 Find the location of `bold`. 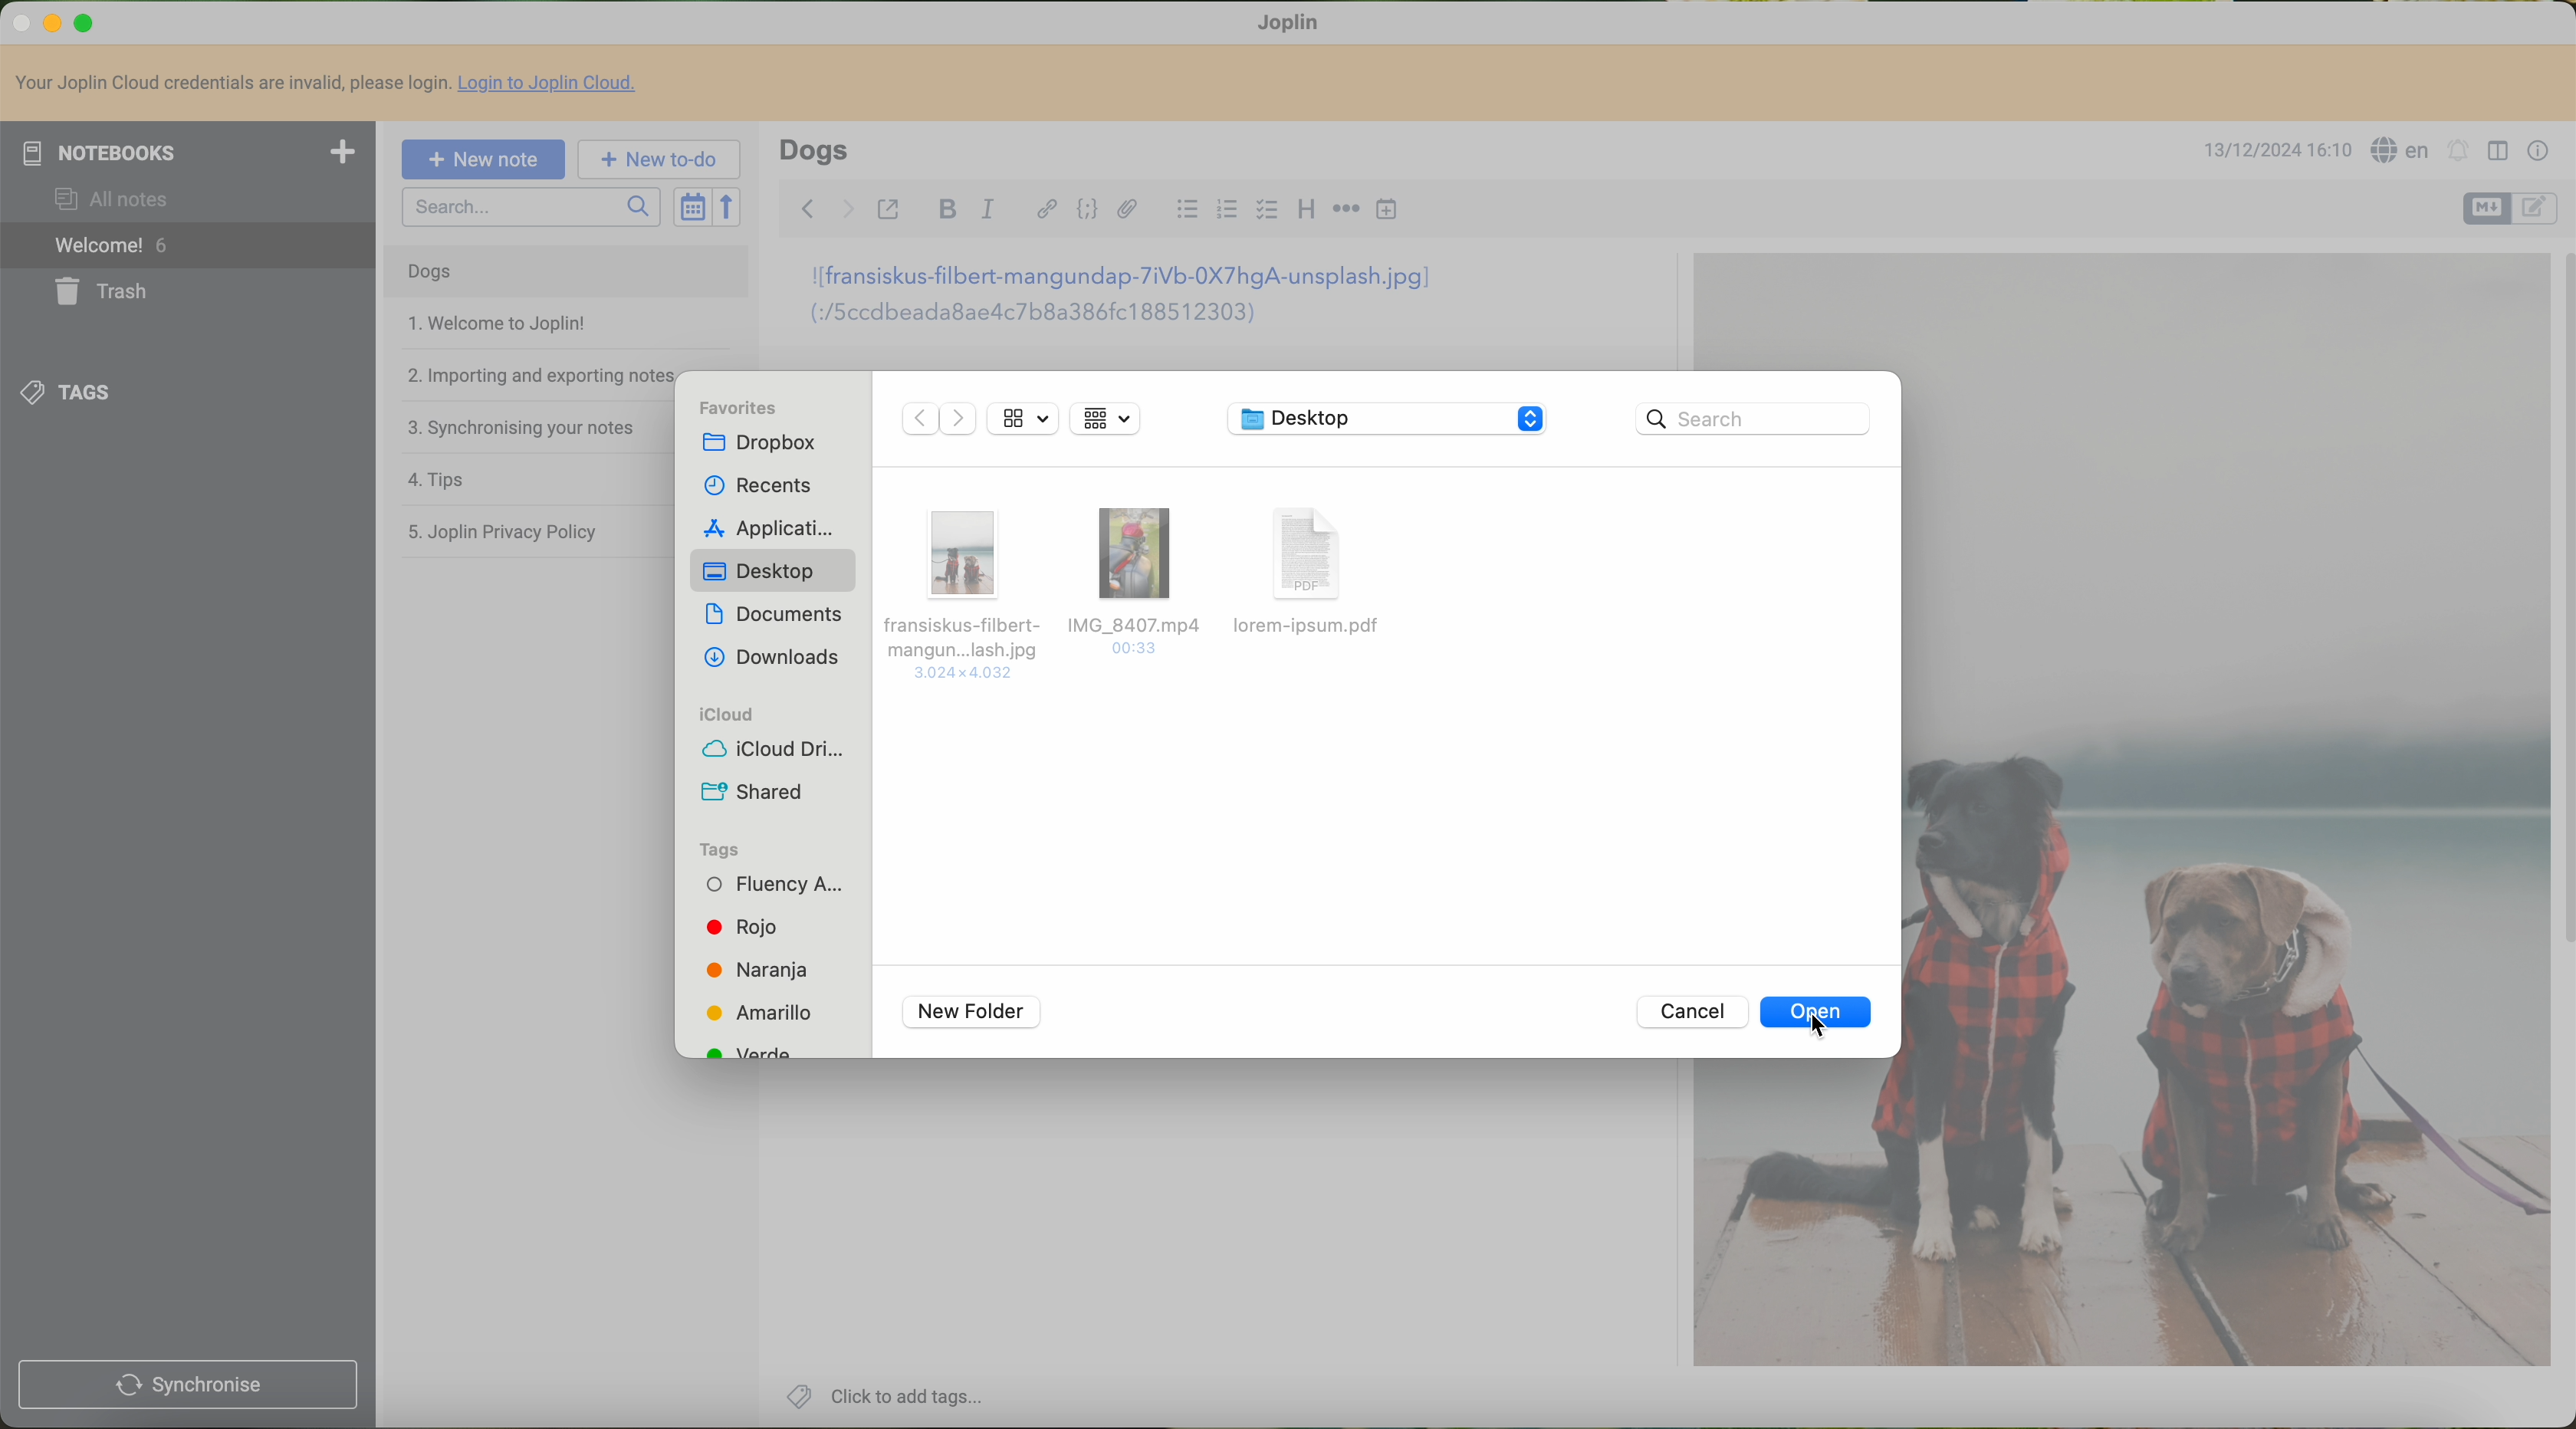

bold is located at coordinates (946, 211).